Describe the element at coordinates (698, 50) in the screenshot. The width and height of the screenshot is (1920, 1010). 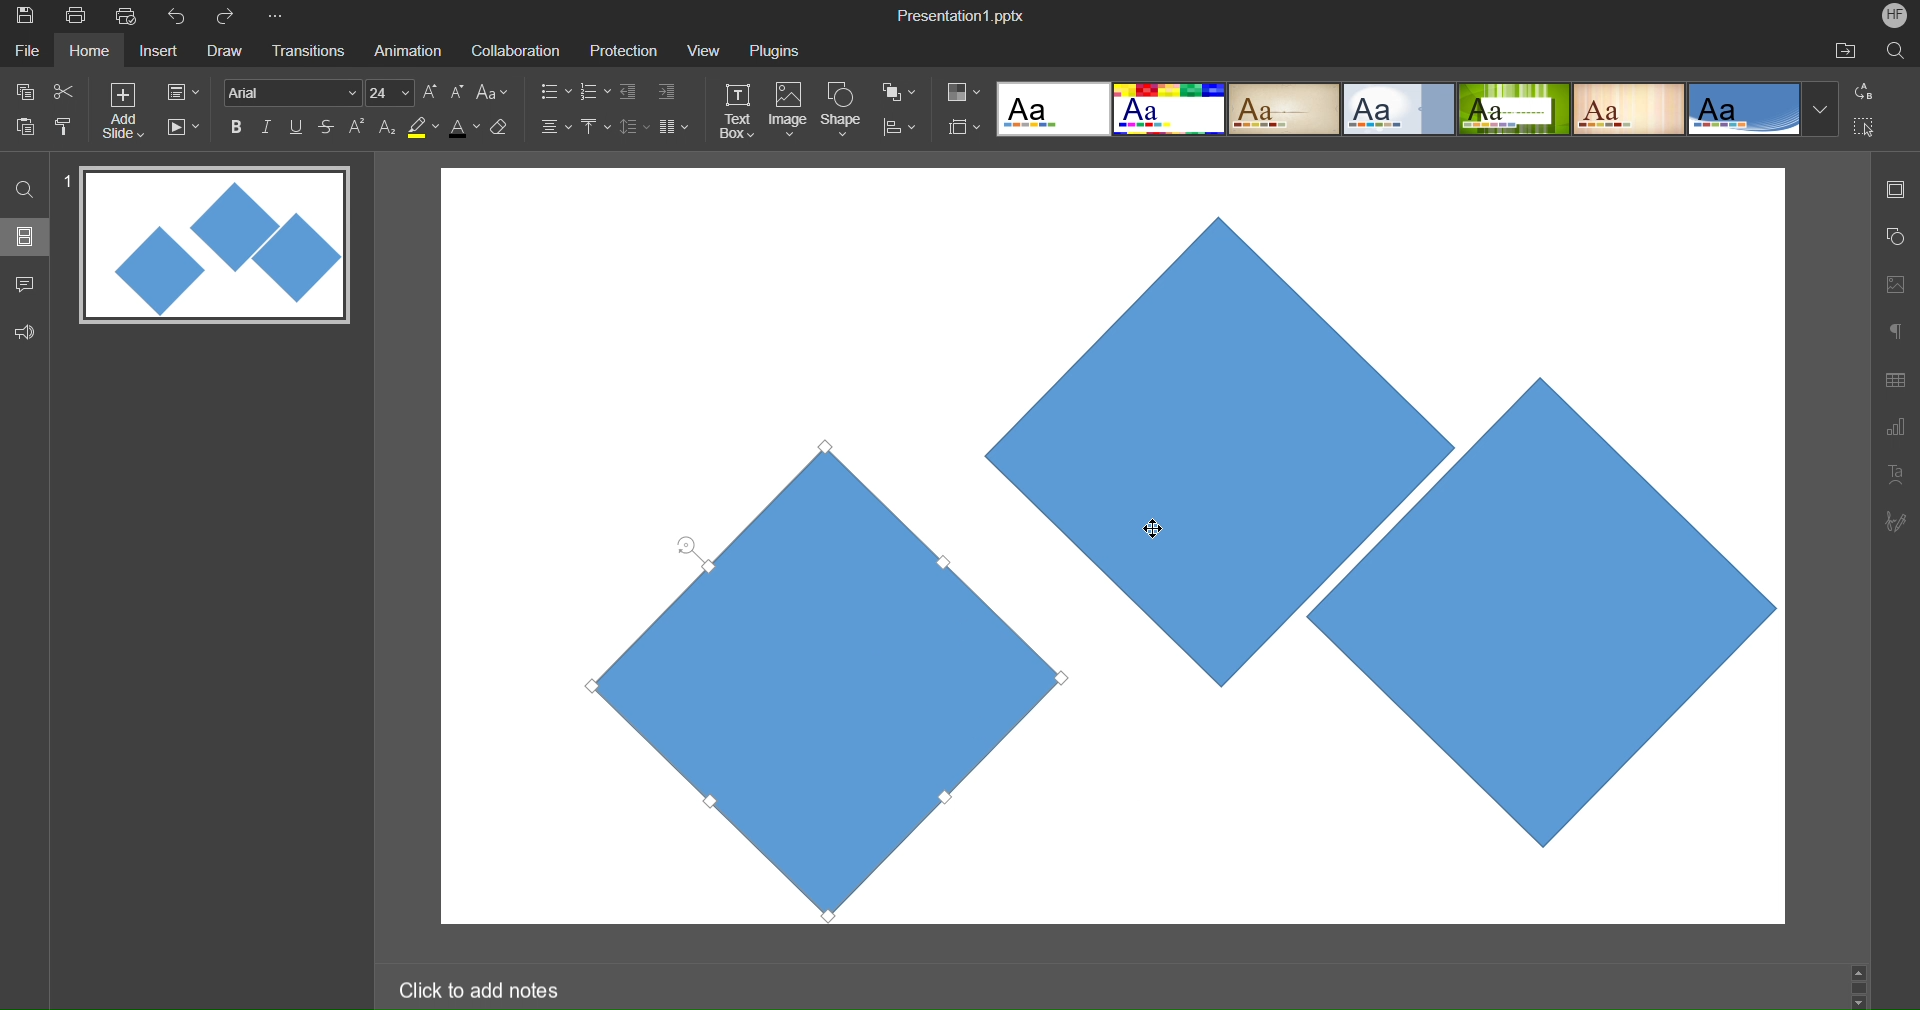
I see `View` at that location.